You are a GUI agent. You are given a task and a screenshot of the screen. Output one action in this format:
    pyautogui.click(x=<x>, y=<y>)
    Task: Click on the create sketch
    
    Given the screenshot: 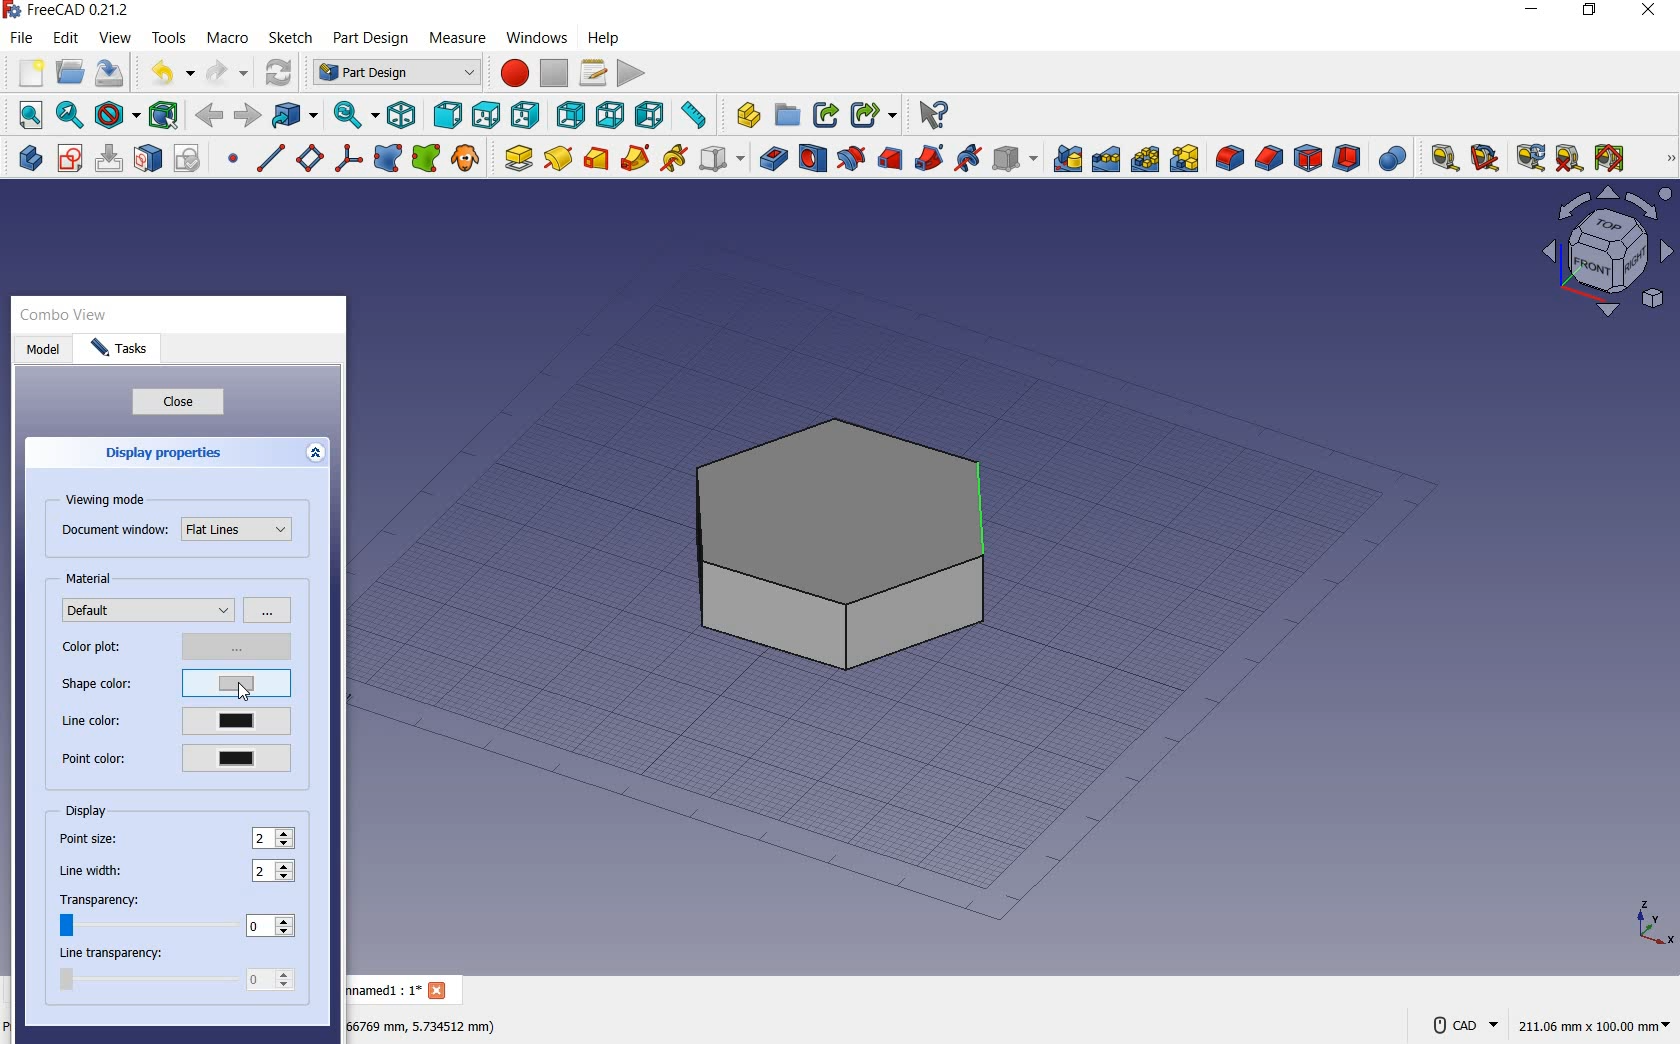 What is the action you would take?
    pyautogui.click(x=69, y=159)
    